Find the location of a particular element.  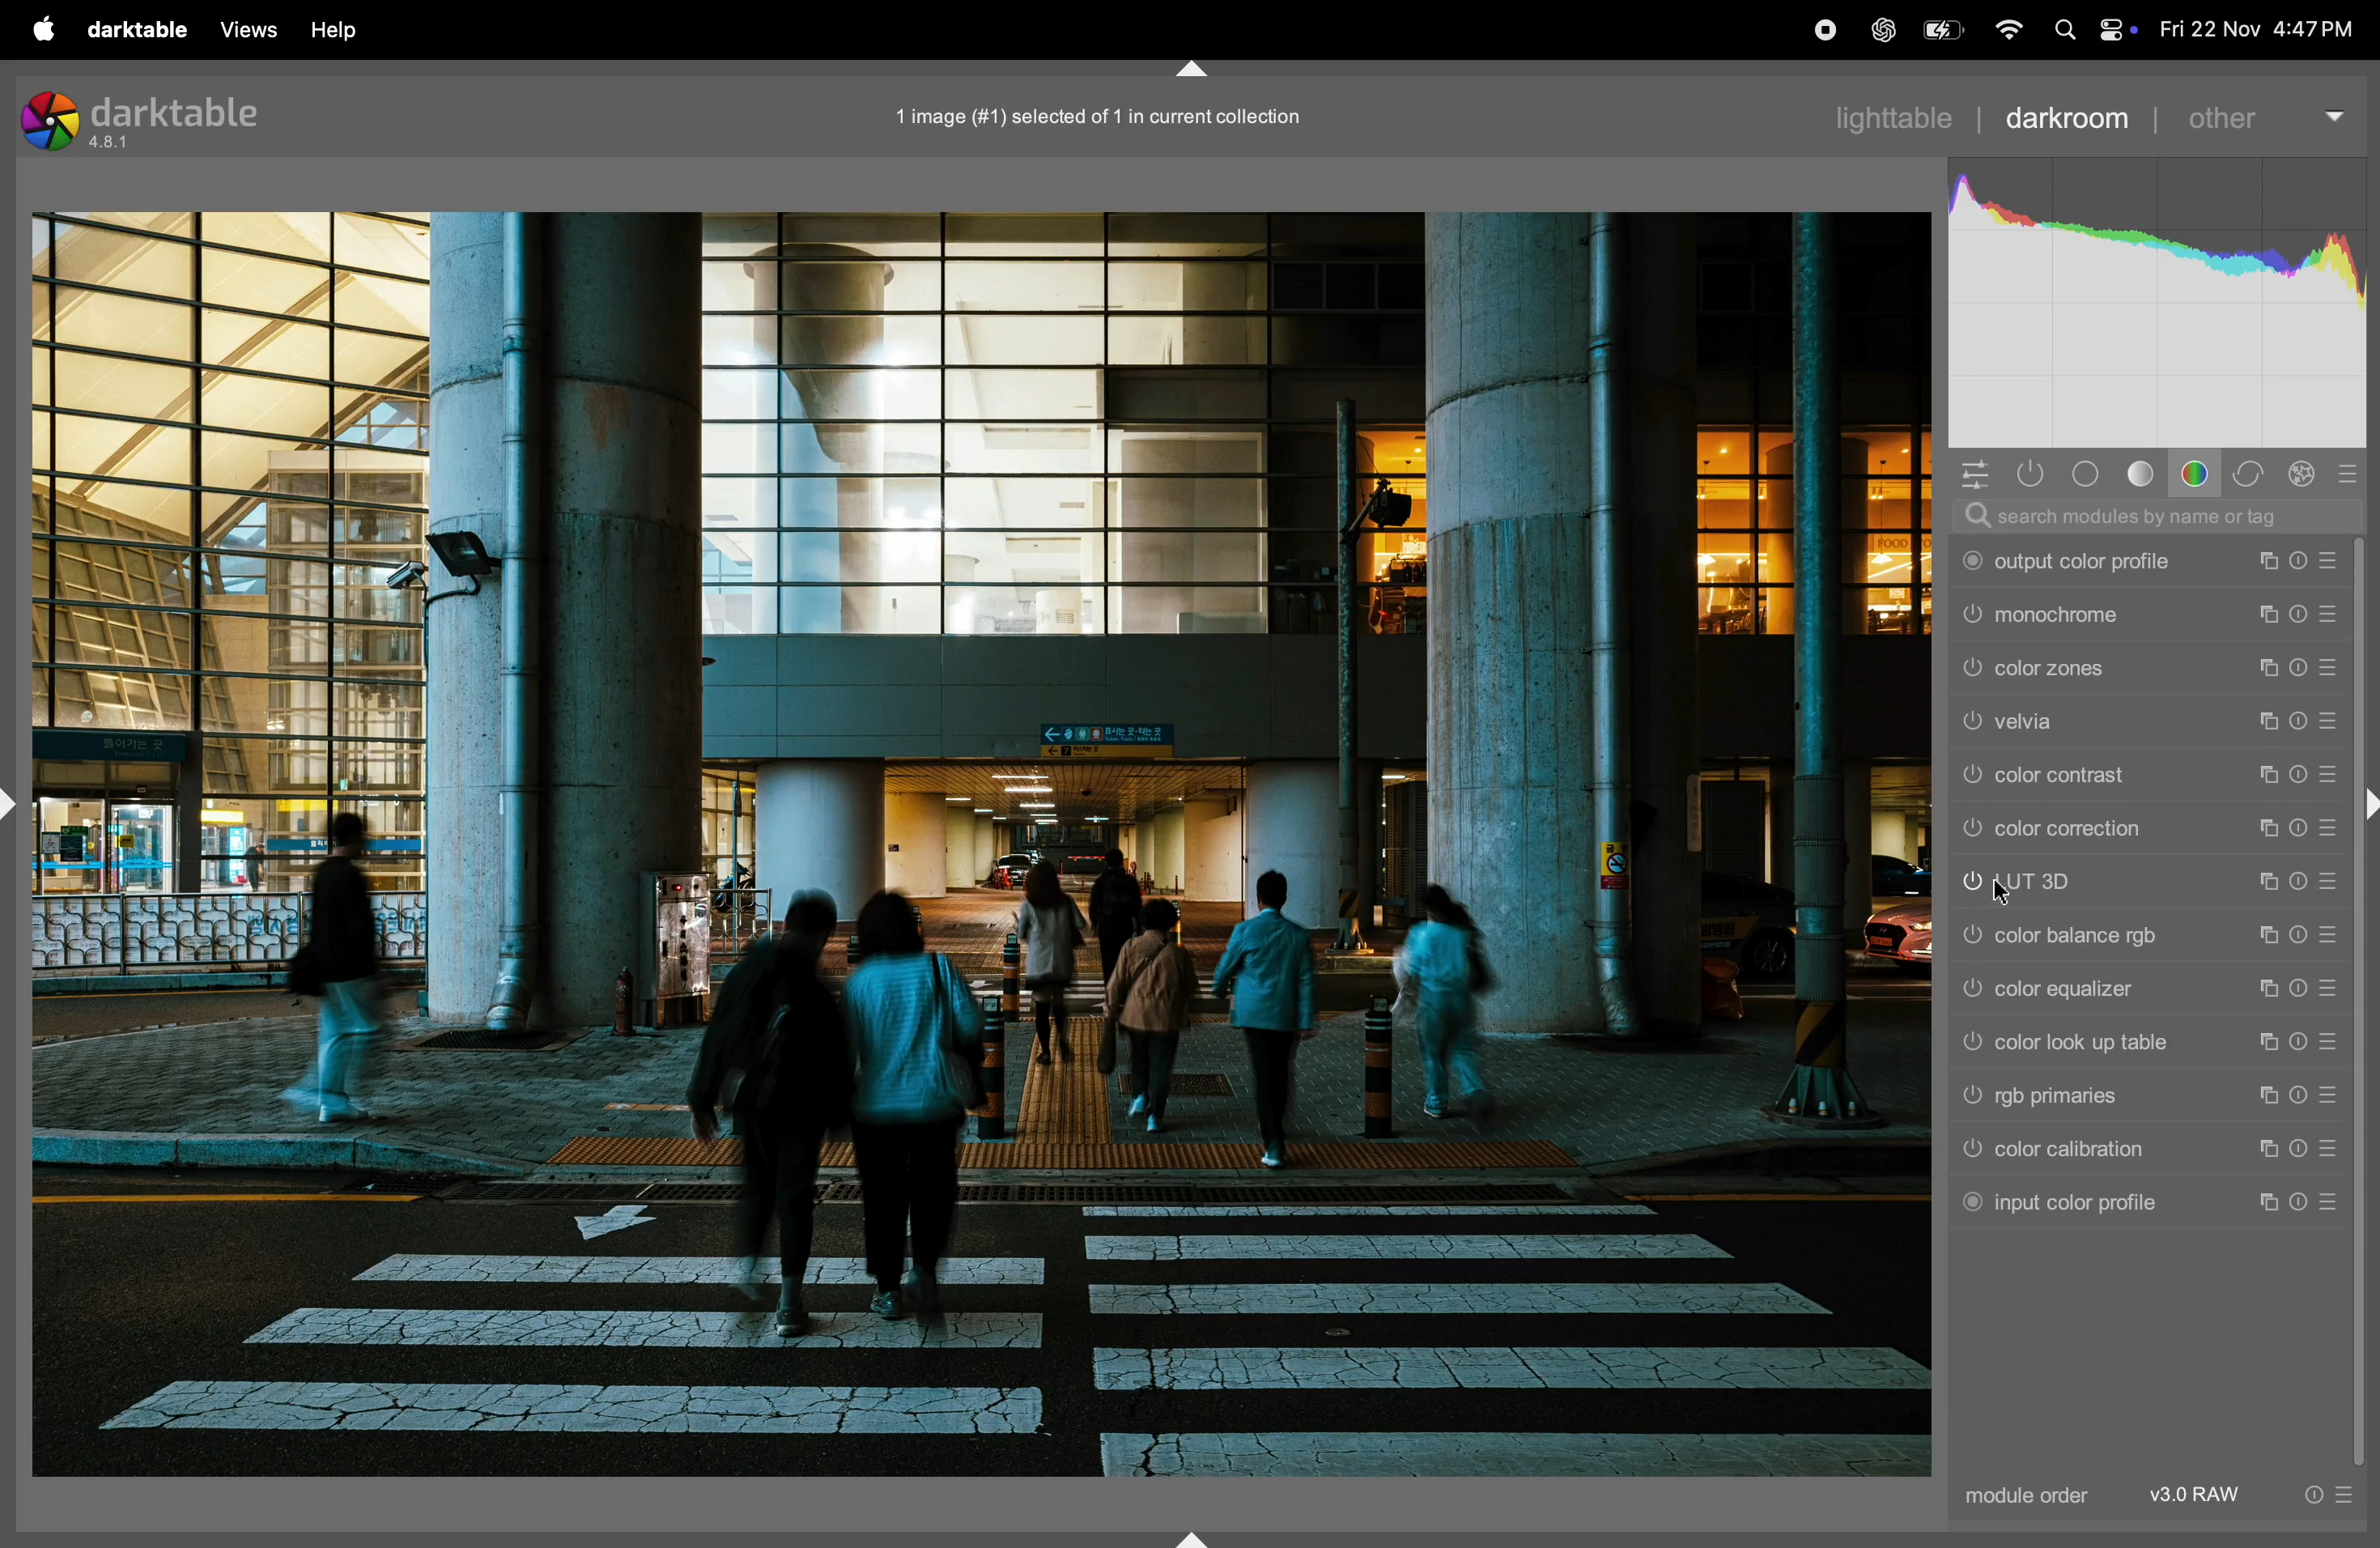

date and time is located at coordinates (2260, 29).